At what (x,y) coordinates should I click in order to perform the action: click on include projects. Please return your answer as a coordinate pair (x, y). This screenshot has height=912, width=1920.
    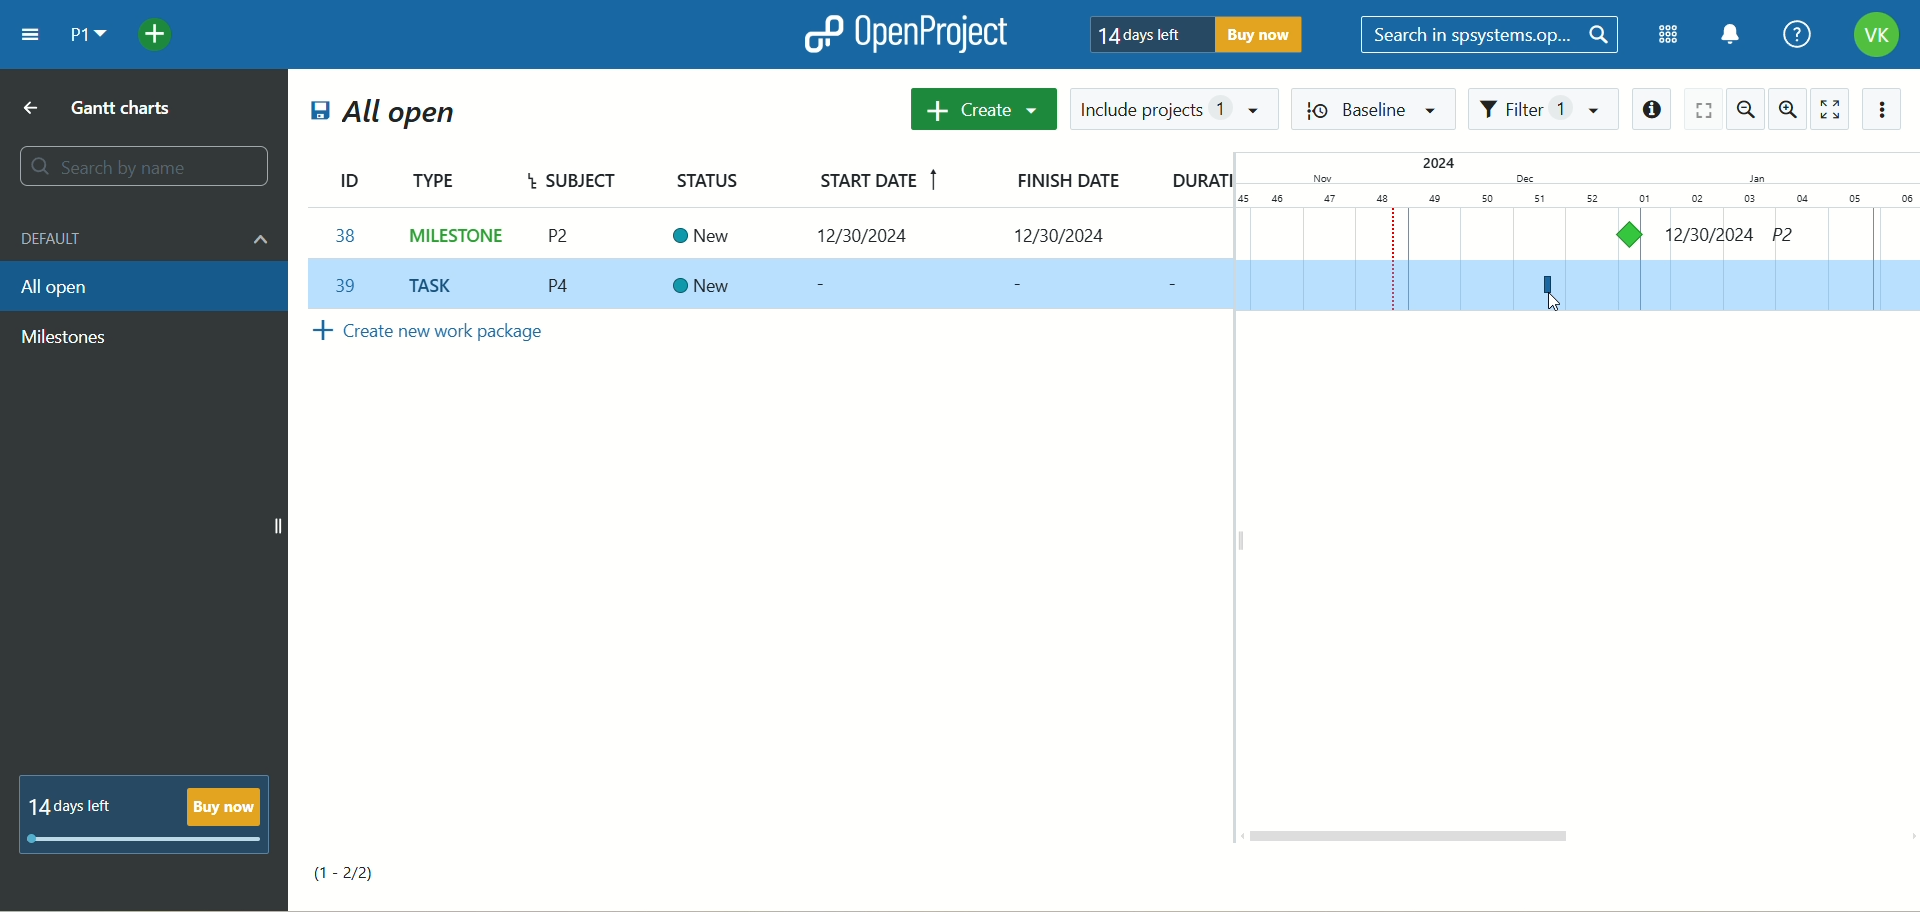
    Looking at the image, I should click on (1177, 109).